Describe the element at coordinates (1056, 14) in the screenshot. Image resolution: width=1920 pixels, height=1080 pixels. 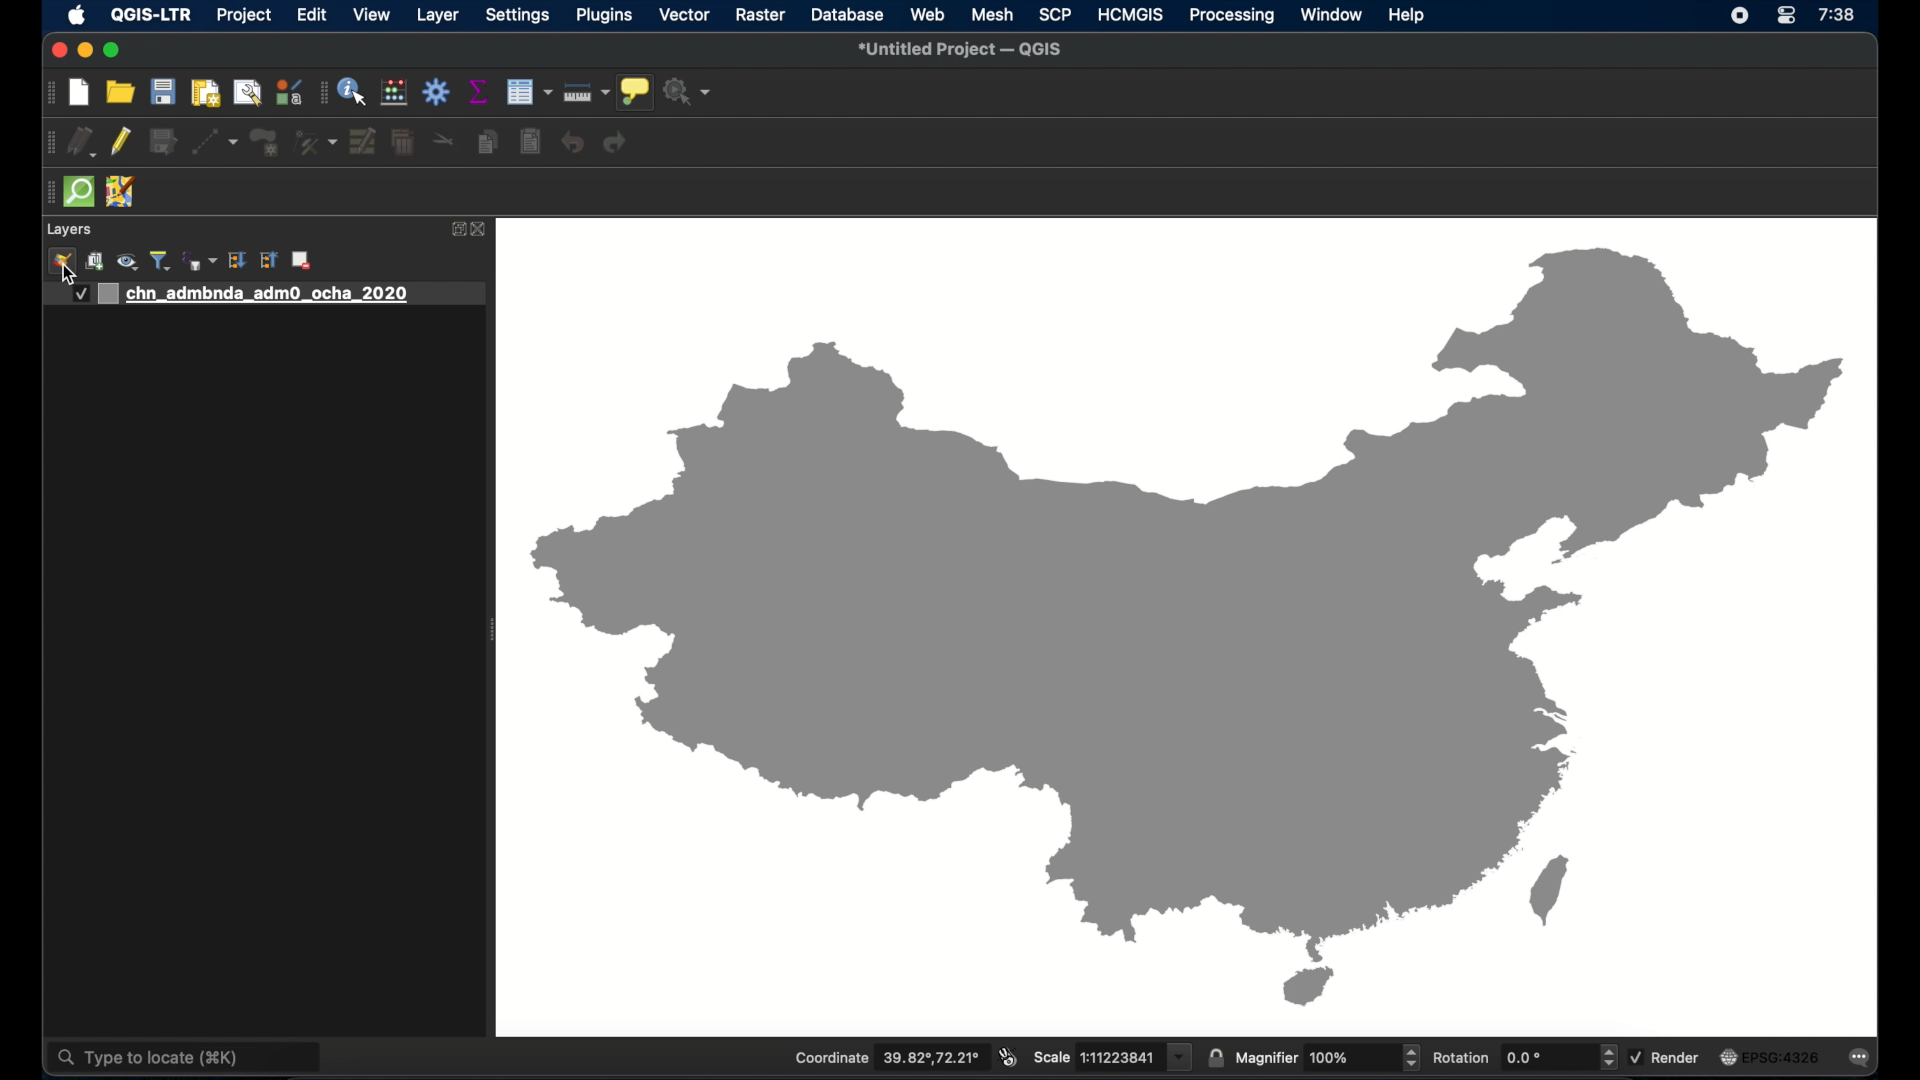
I see `SCP` at that location.